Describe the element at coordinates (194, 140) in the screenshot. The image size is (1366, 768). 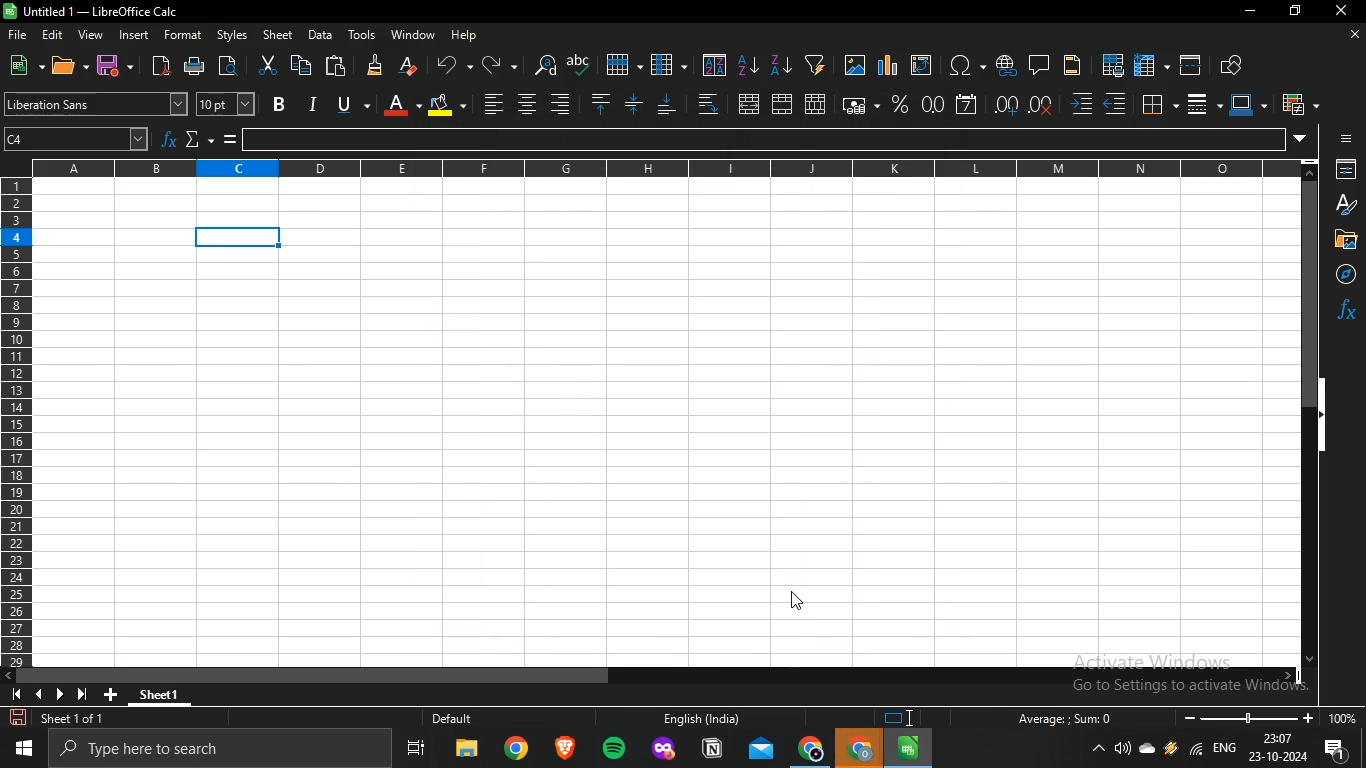
I see `select function` at that location.